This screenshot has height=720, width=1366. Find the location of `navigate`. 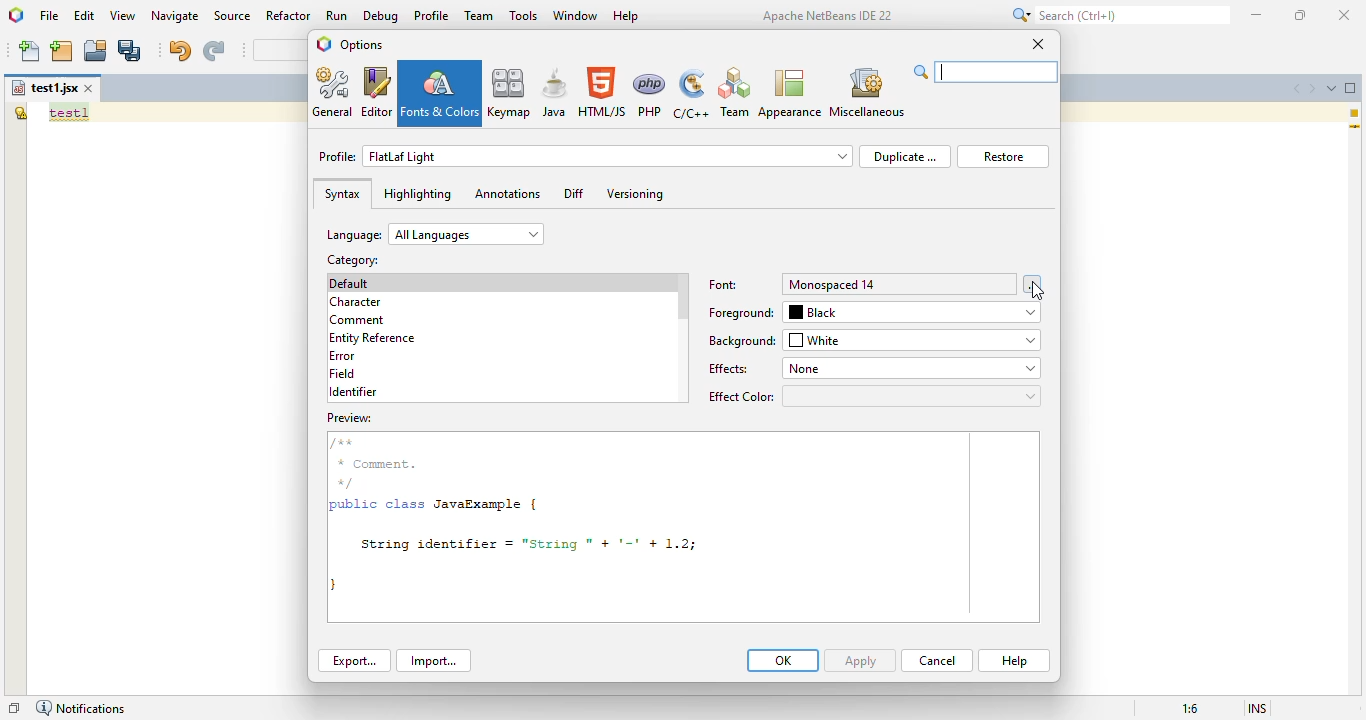

navigate is located at coordinates (175, 15).